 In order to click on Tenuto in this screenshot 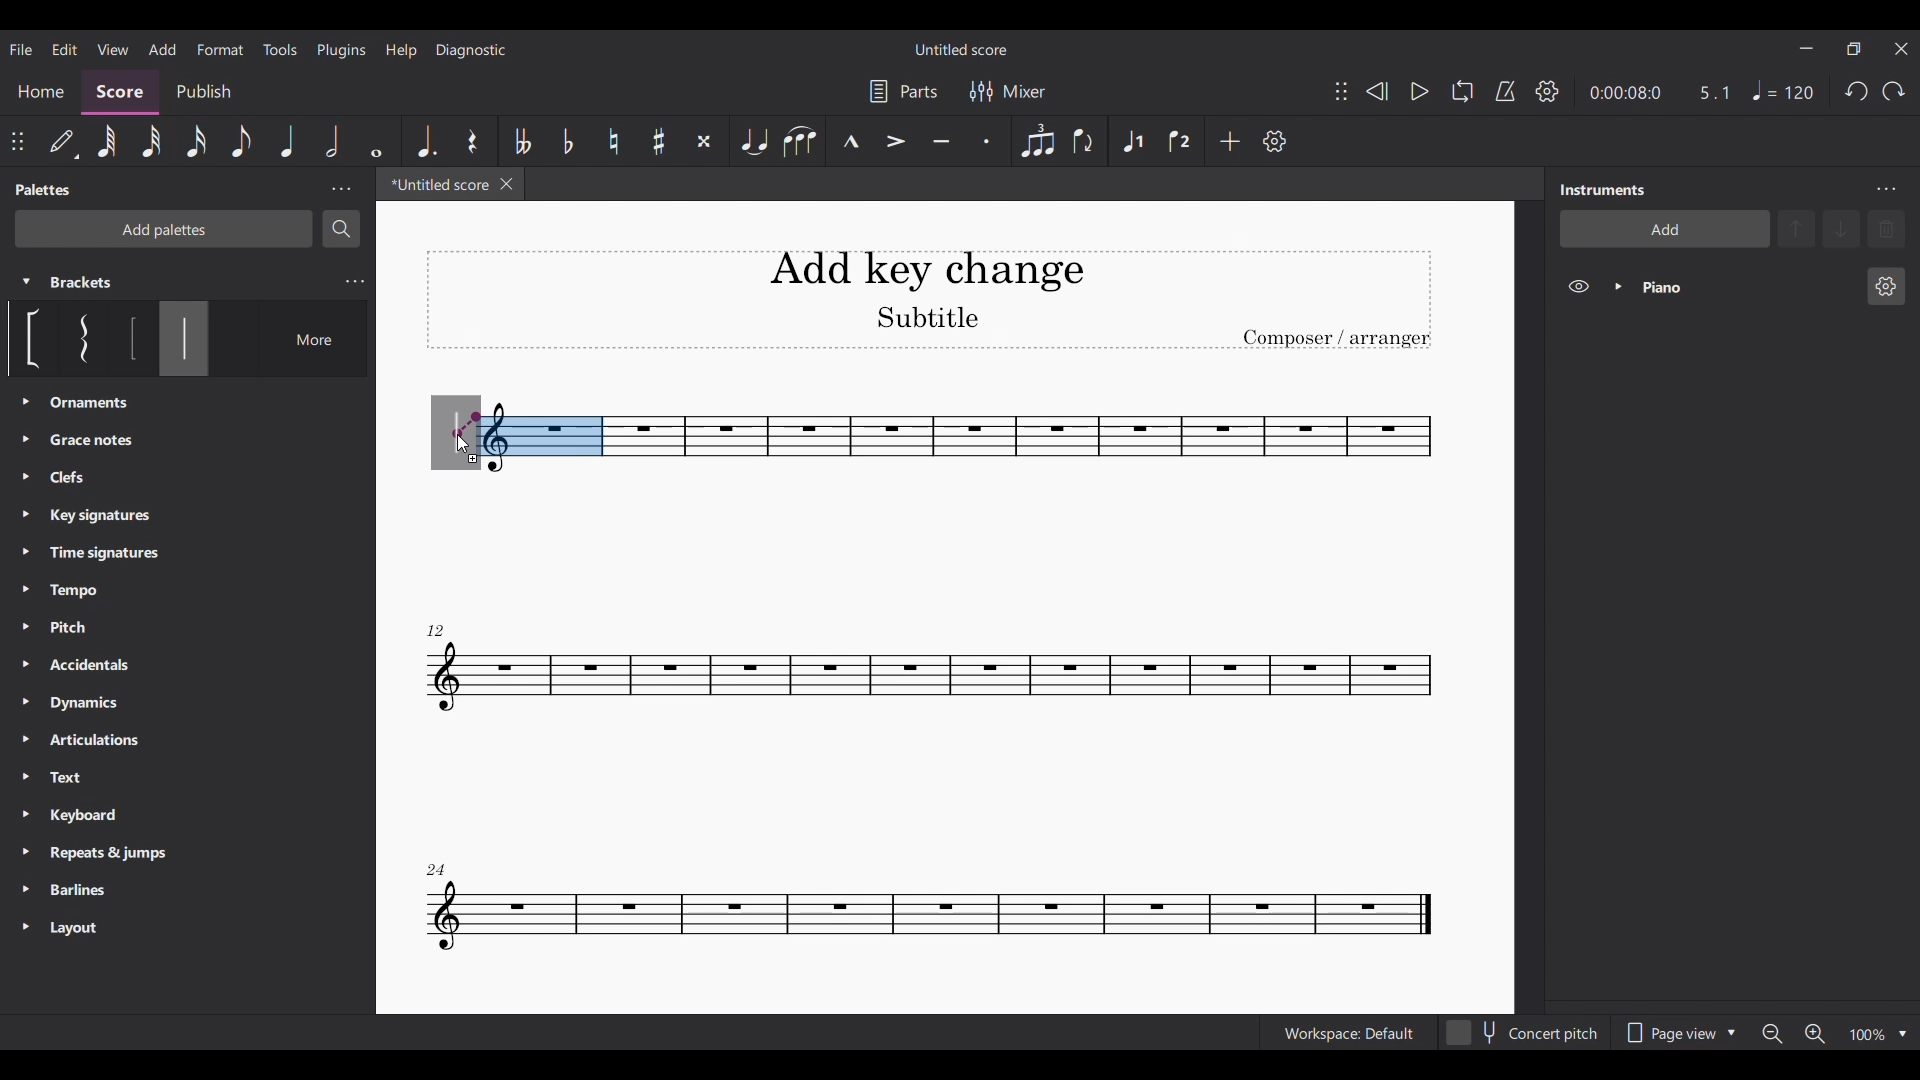, I will do `click(941, 141)`.